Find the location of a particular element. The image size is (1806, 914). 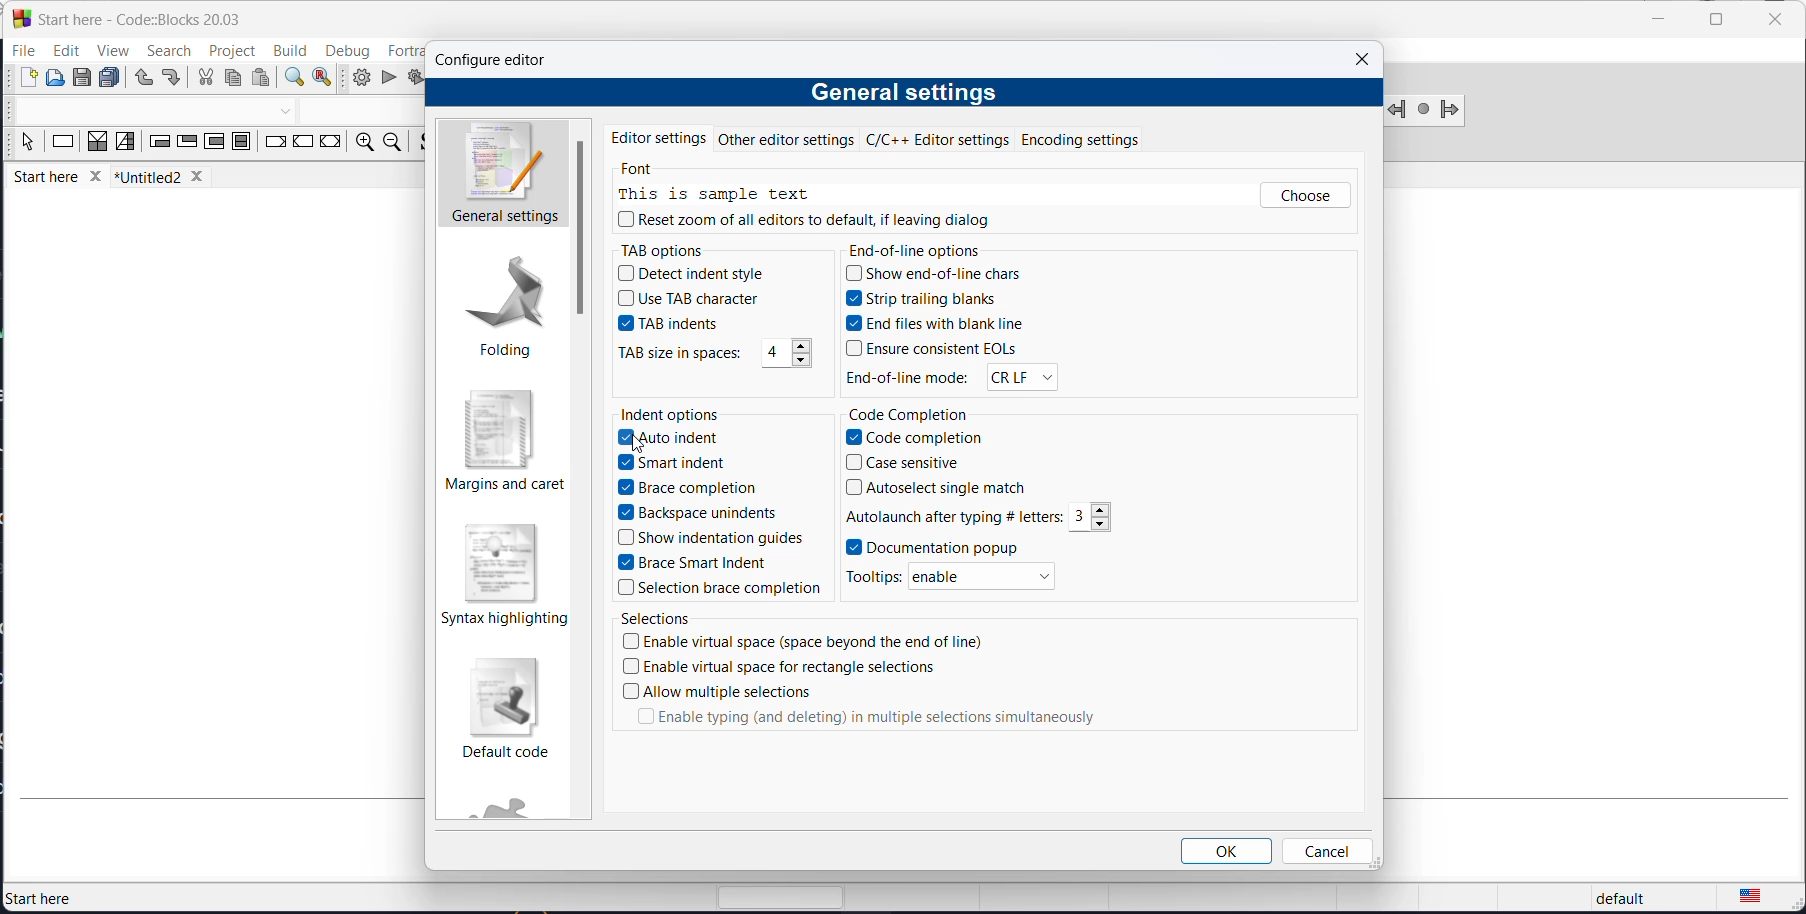

end files with blank line is located at coordinates (940, 324).